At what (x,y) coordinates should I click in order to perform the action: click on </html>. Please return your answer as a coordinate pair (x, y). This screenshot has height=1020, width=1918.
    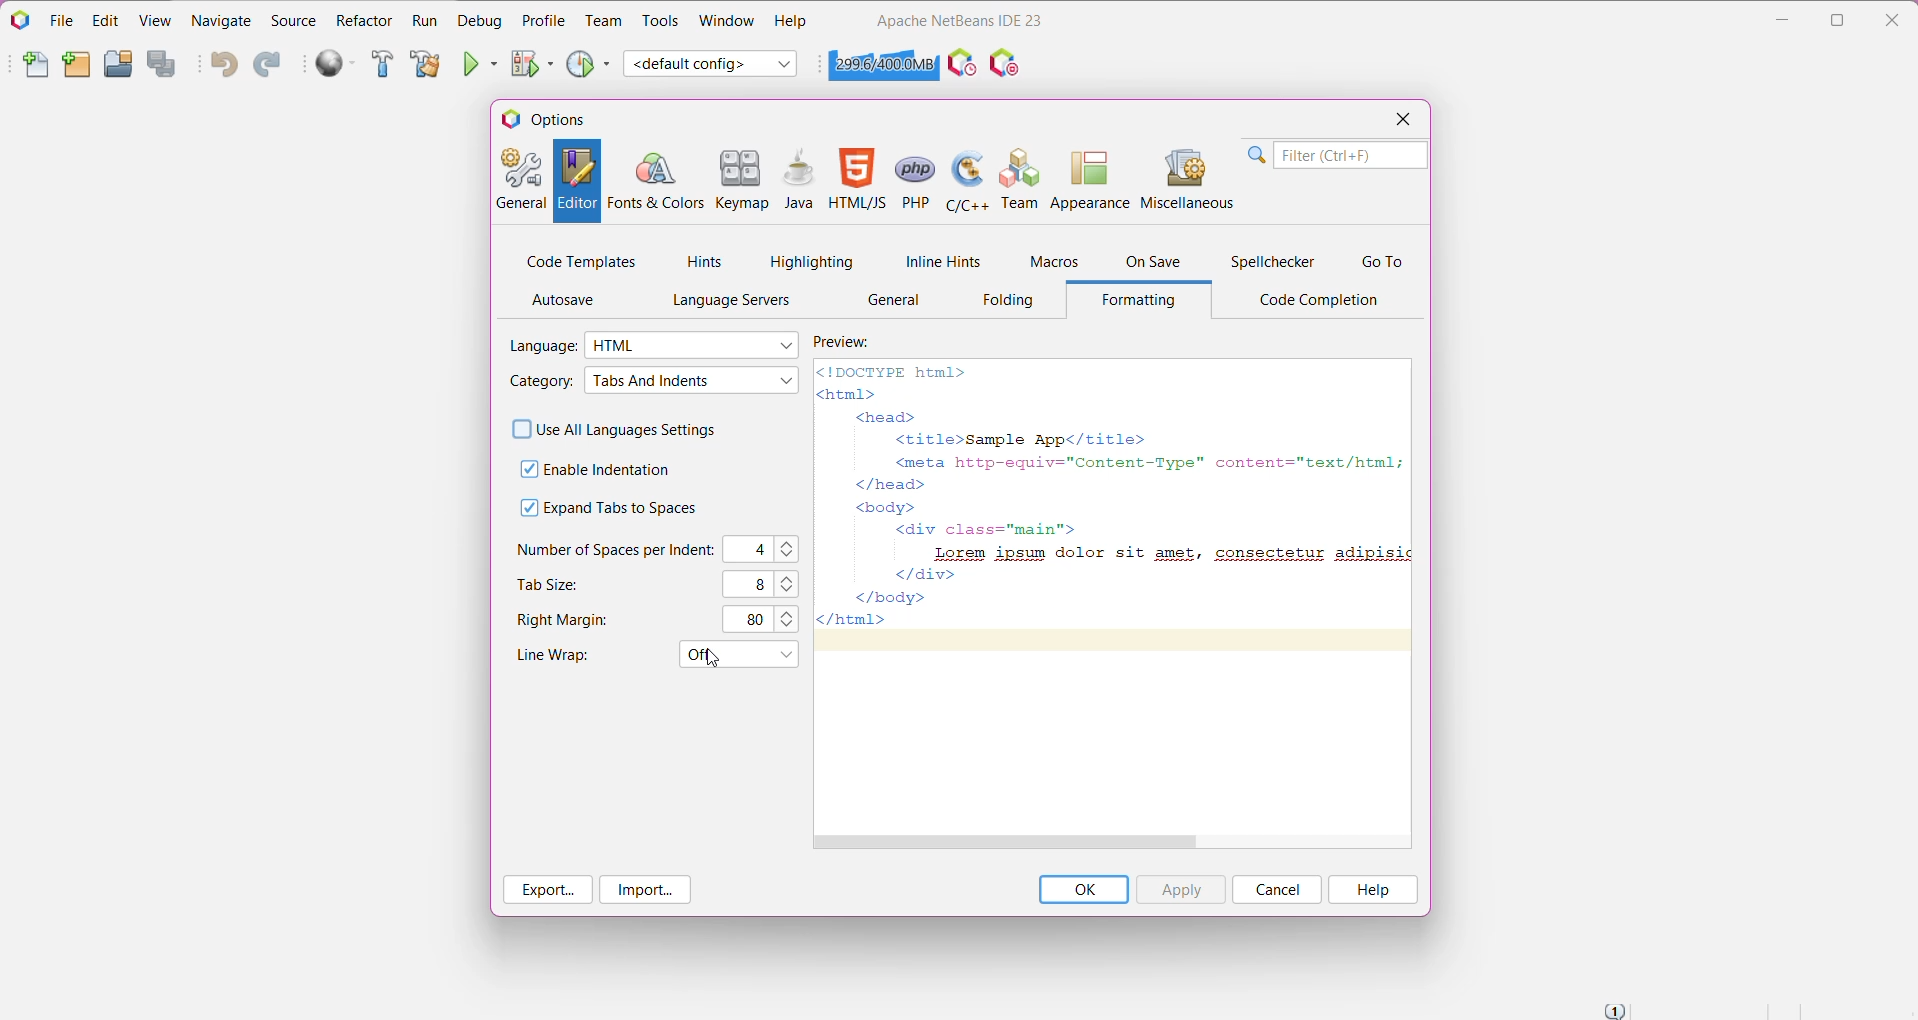
    Looking at the image, I should click on (853, 621).